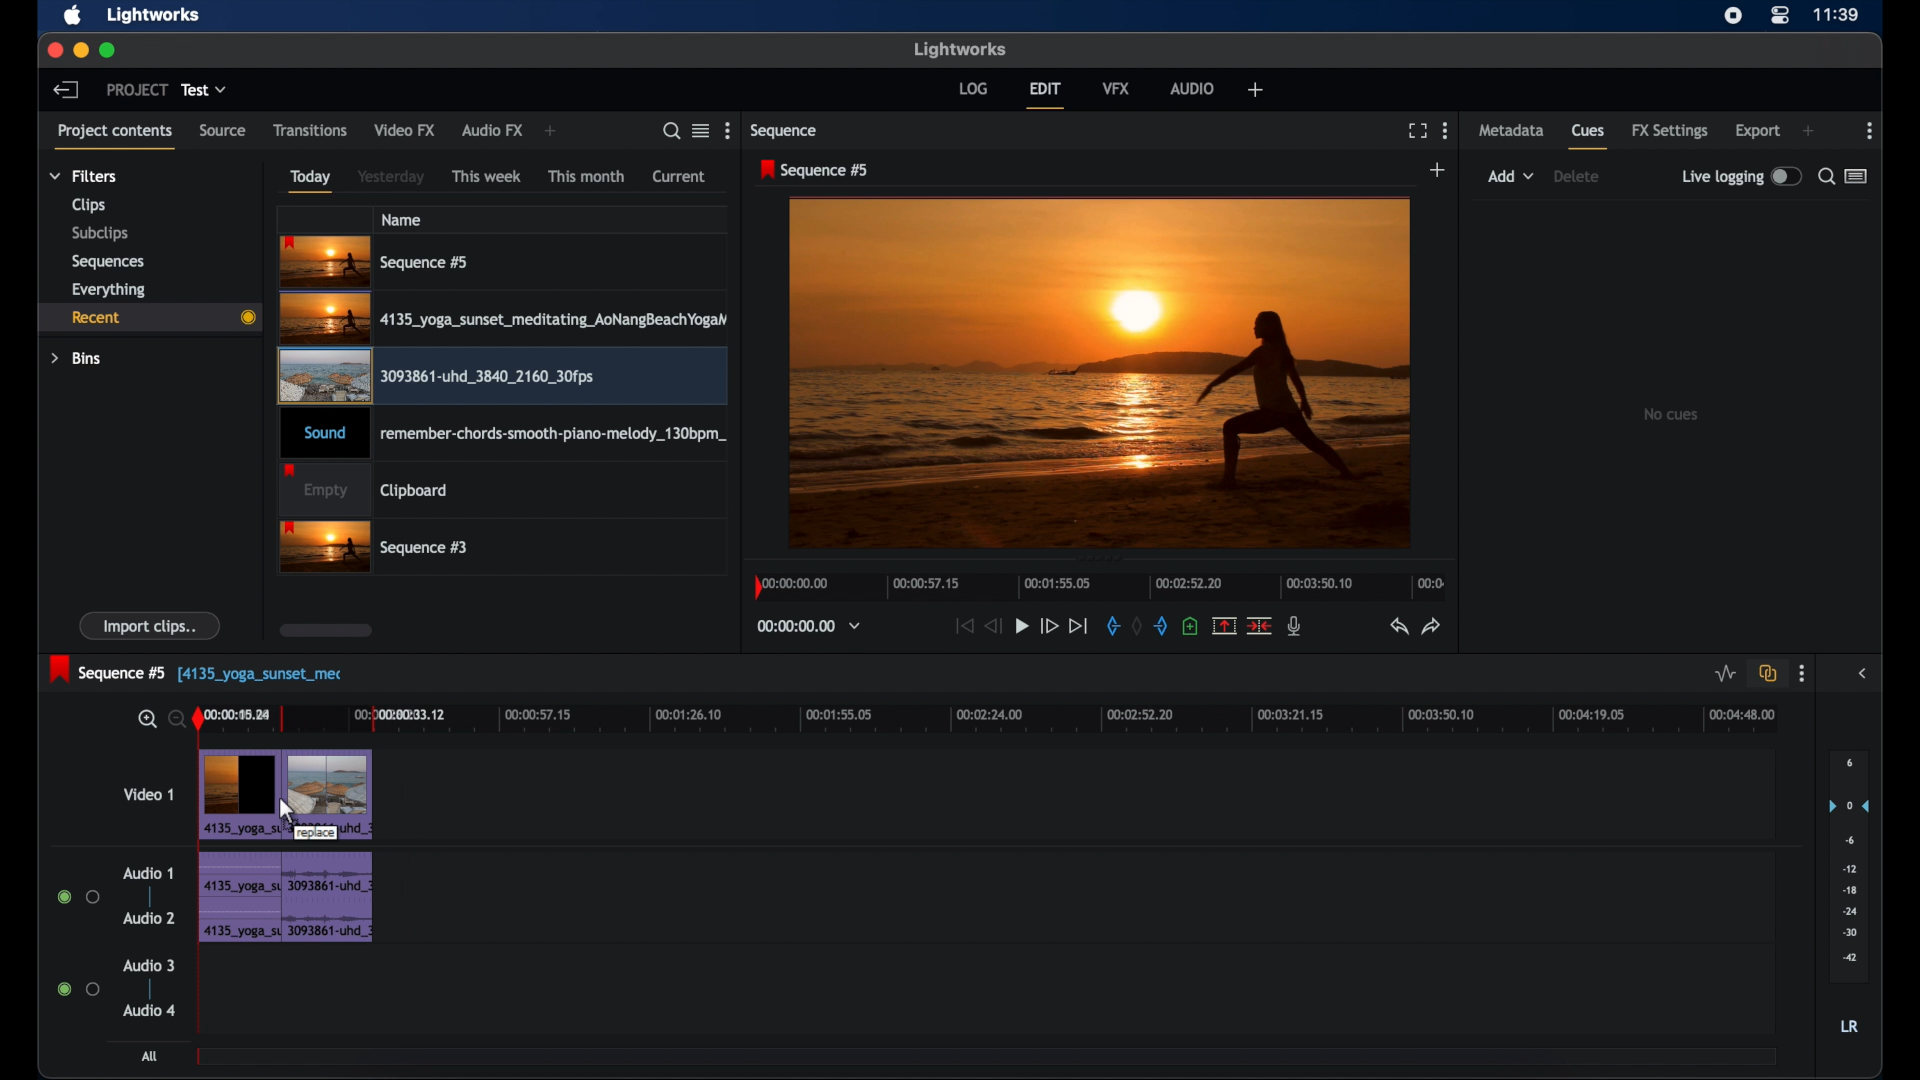 The width and height of the screenshot is (1920, 1080). Describe the element at coordinates (727, 130) in the screenshot. I see `more options` at that location.